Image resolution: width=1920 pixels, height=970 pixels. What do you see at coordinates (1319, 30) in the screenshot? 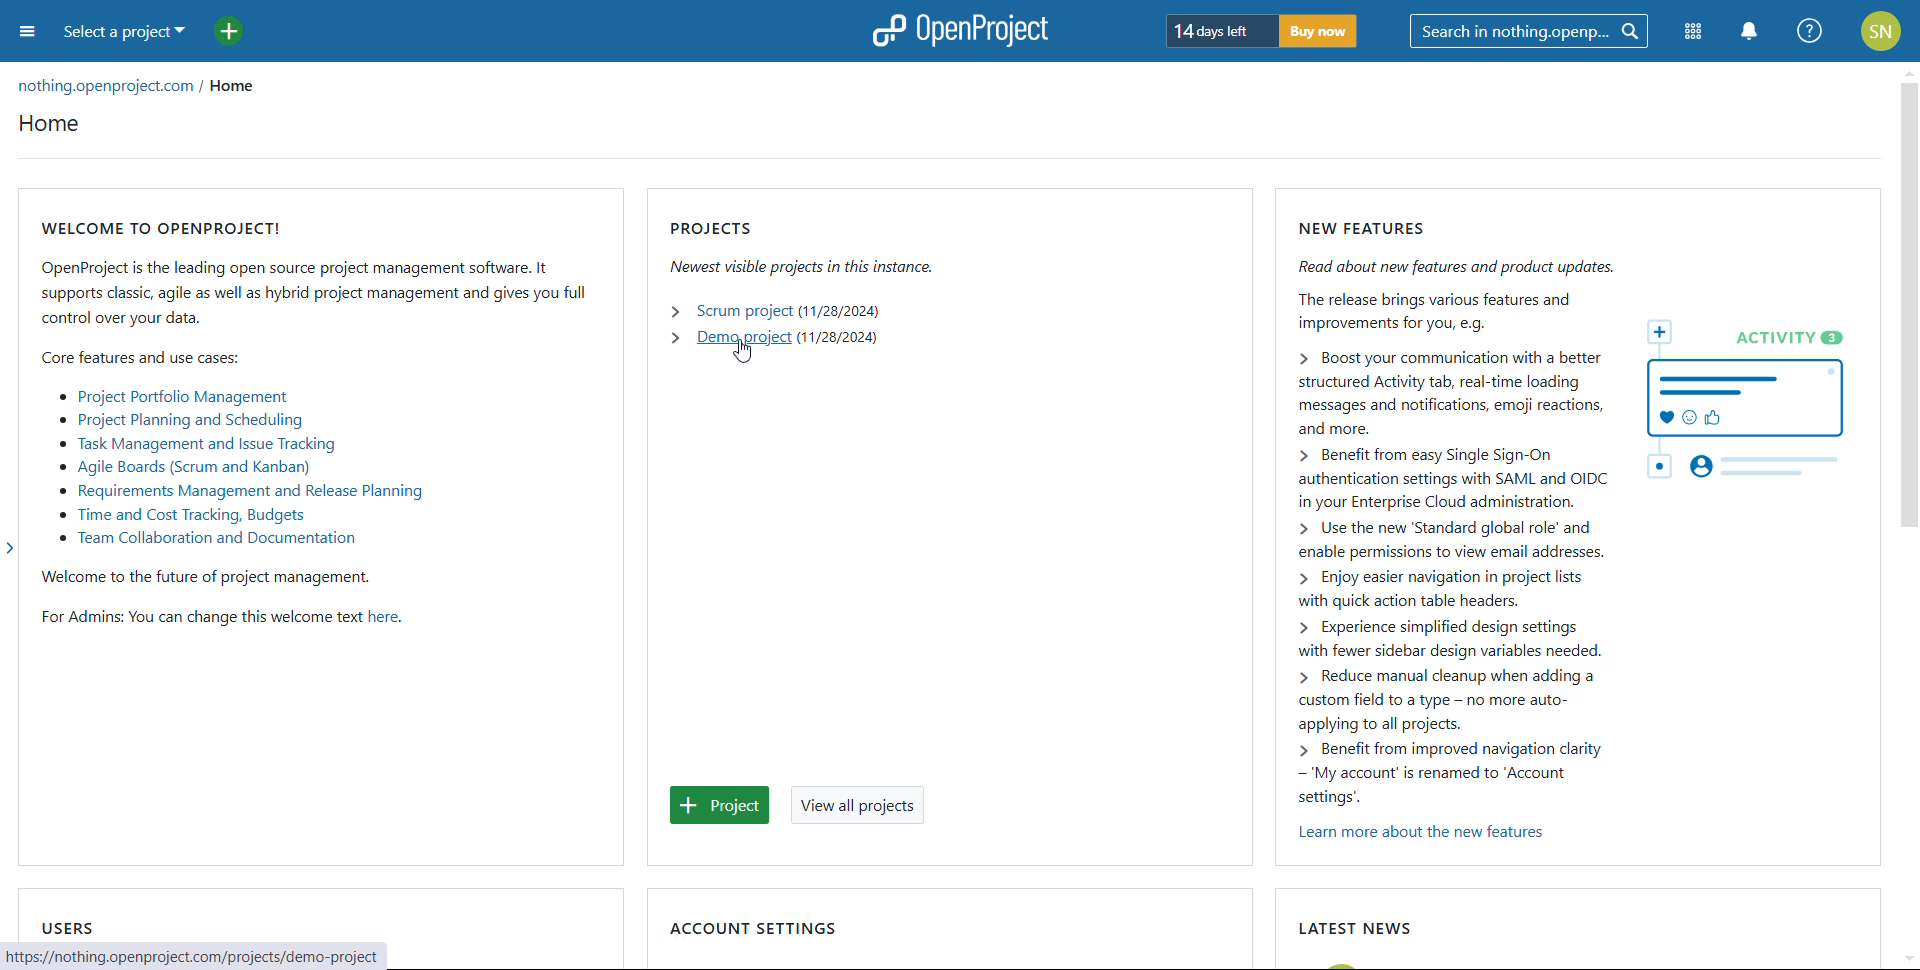
I see `buy now` at bounding box center [1319, 30].